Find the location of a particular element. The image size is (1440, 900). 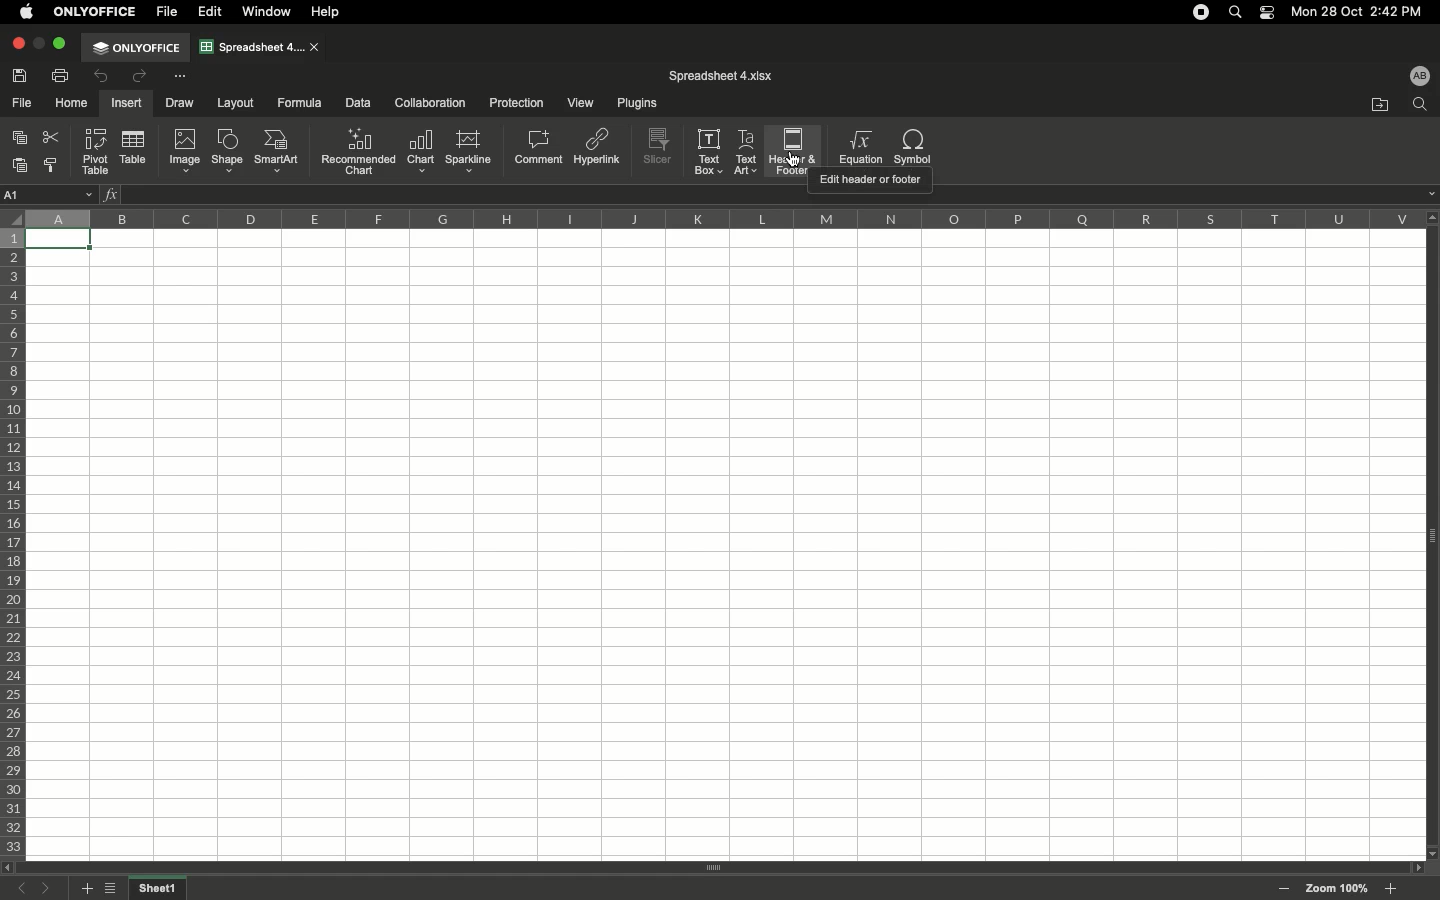

Hyperlink is located at coordinates (598, 151).